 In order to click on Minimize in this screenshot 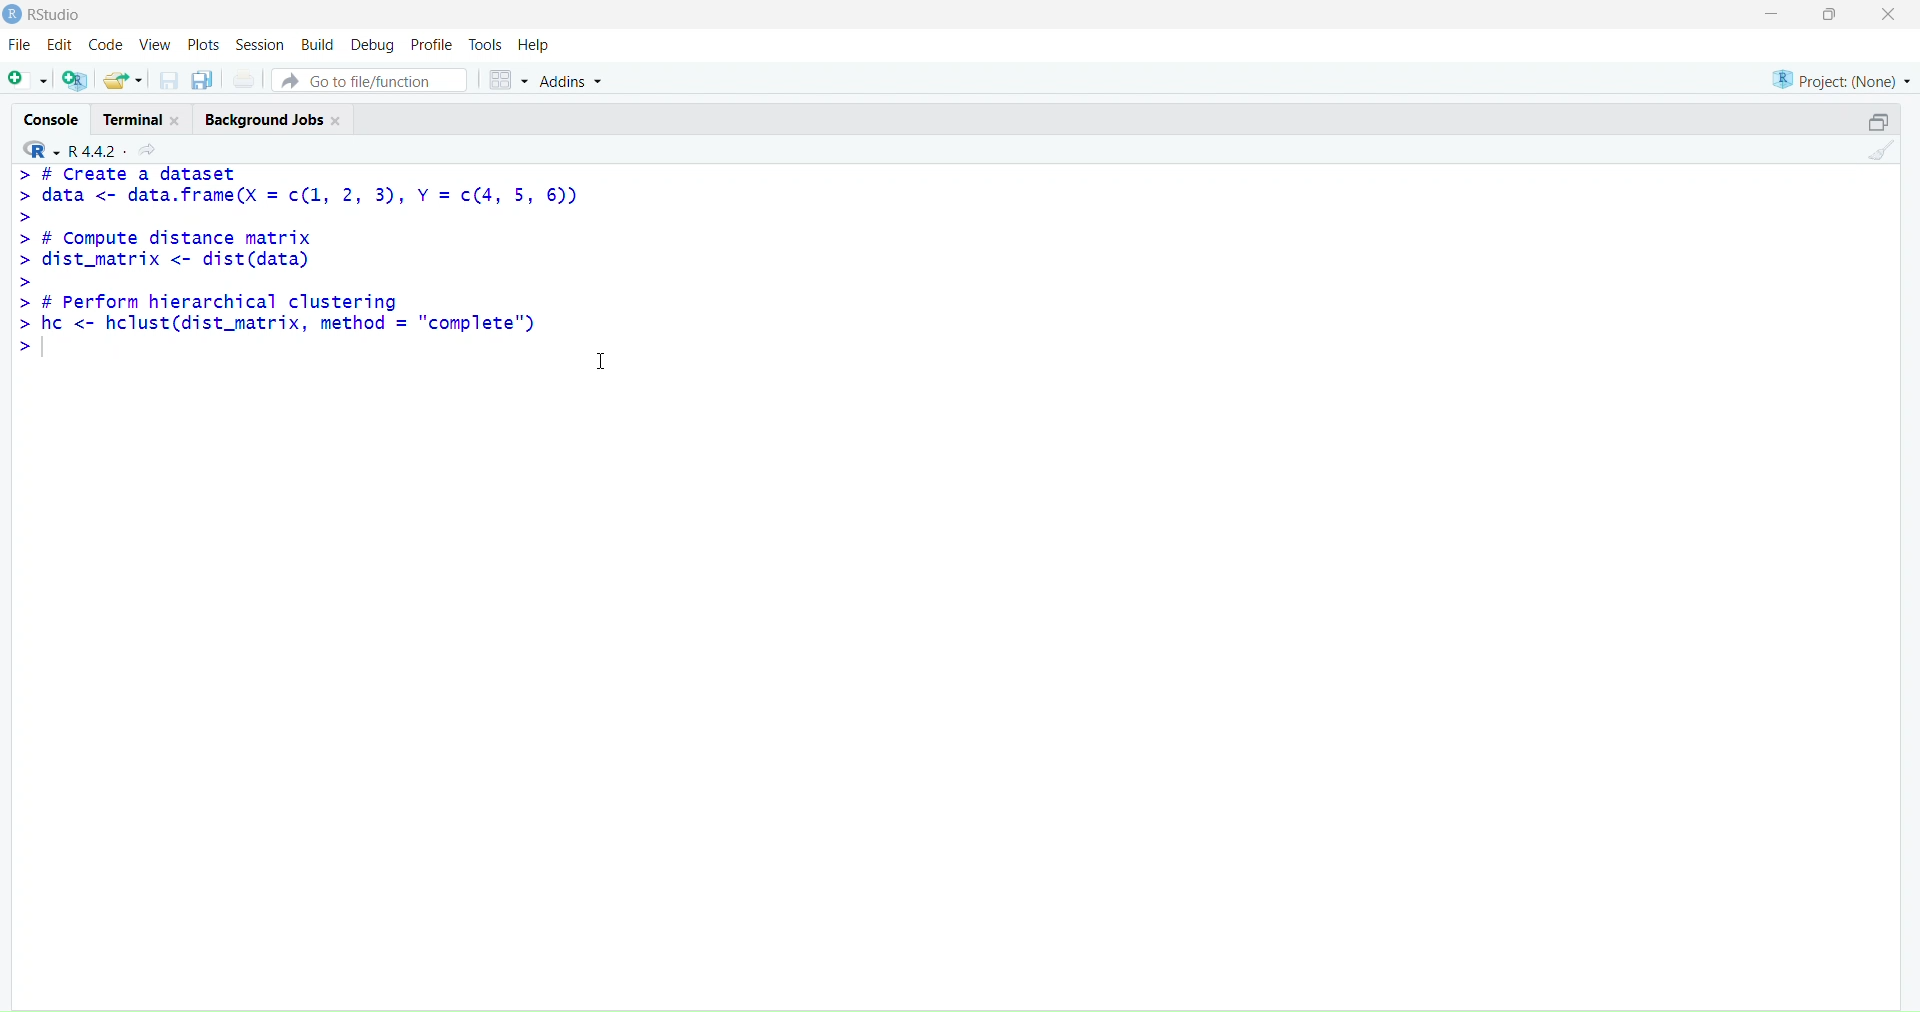, I will do `click(1774, 18)`.